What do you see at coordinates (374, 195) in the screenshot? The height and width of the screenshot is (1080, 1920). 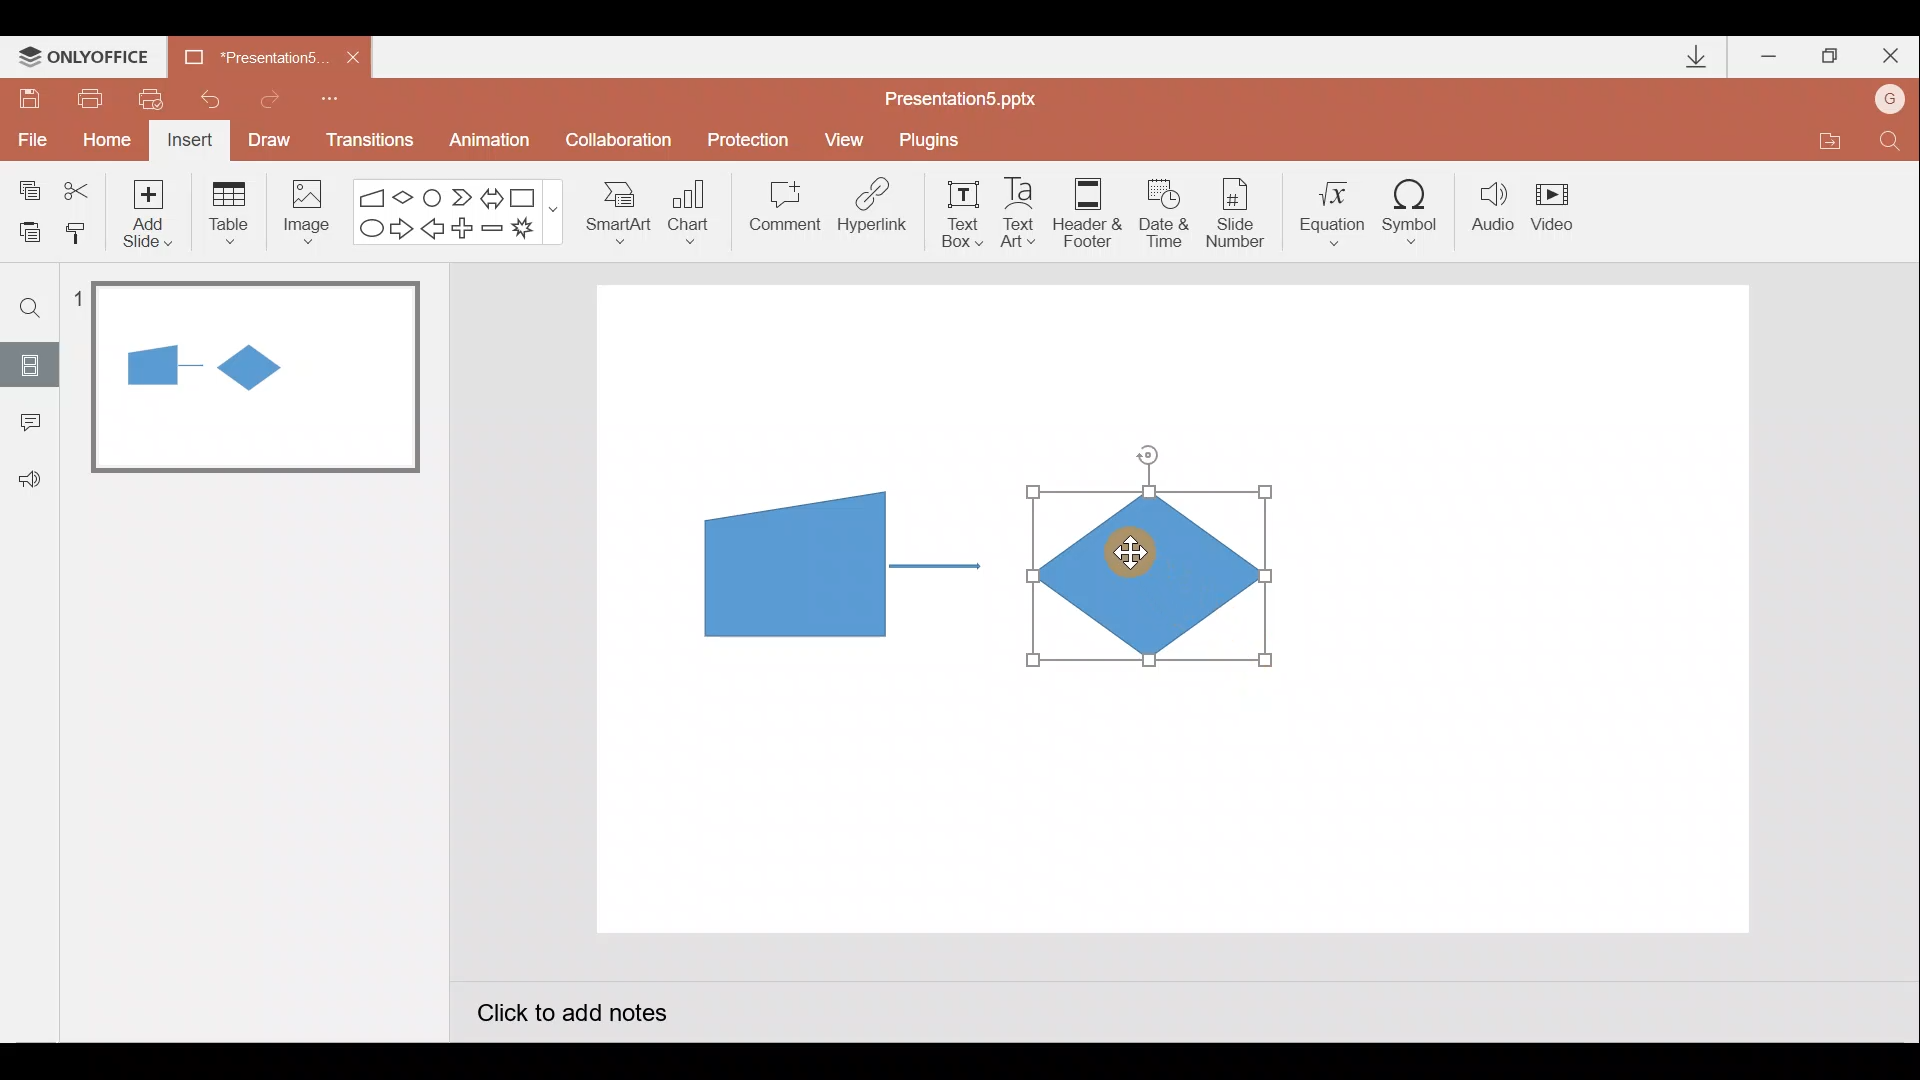 I see `Flowchart - manual input` at bounding box center [374, 195].